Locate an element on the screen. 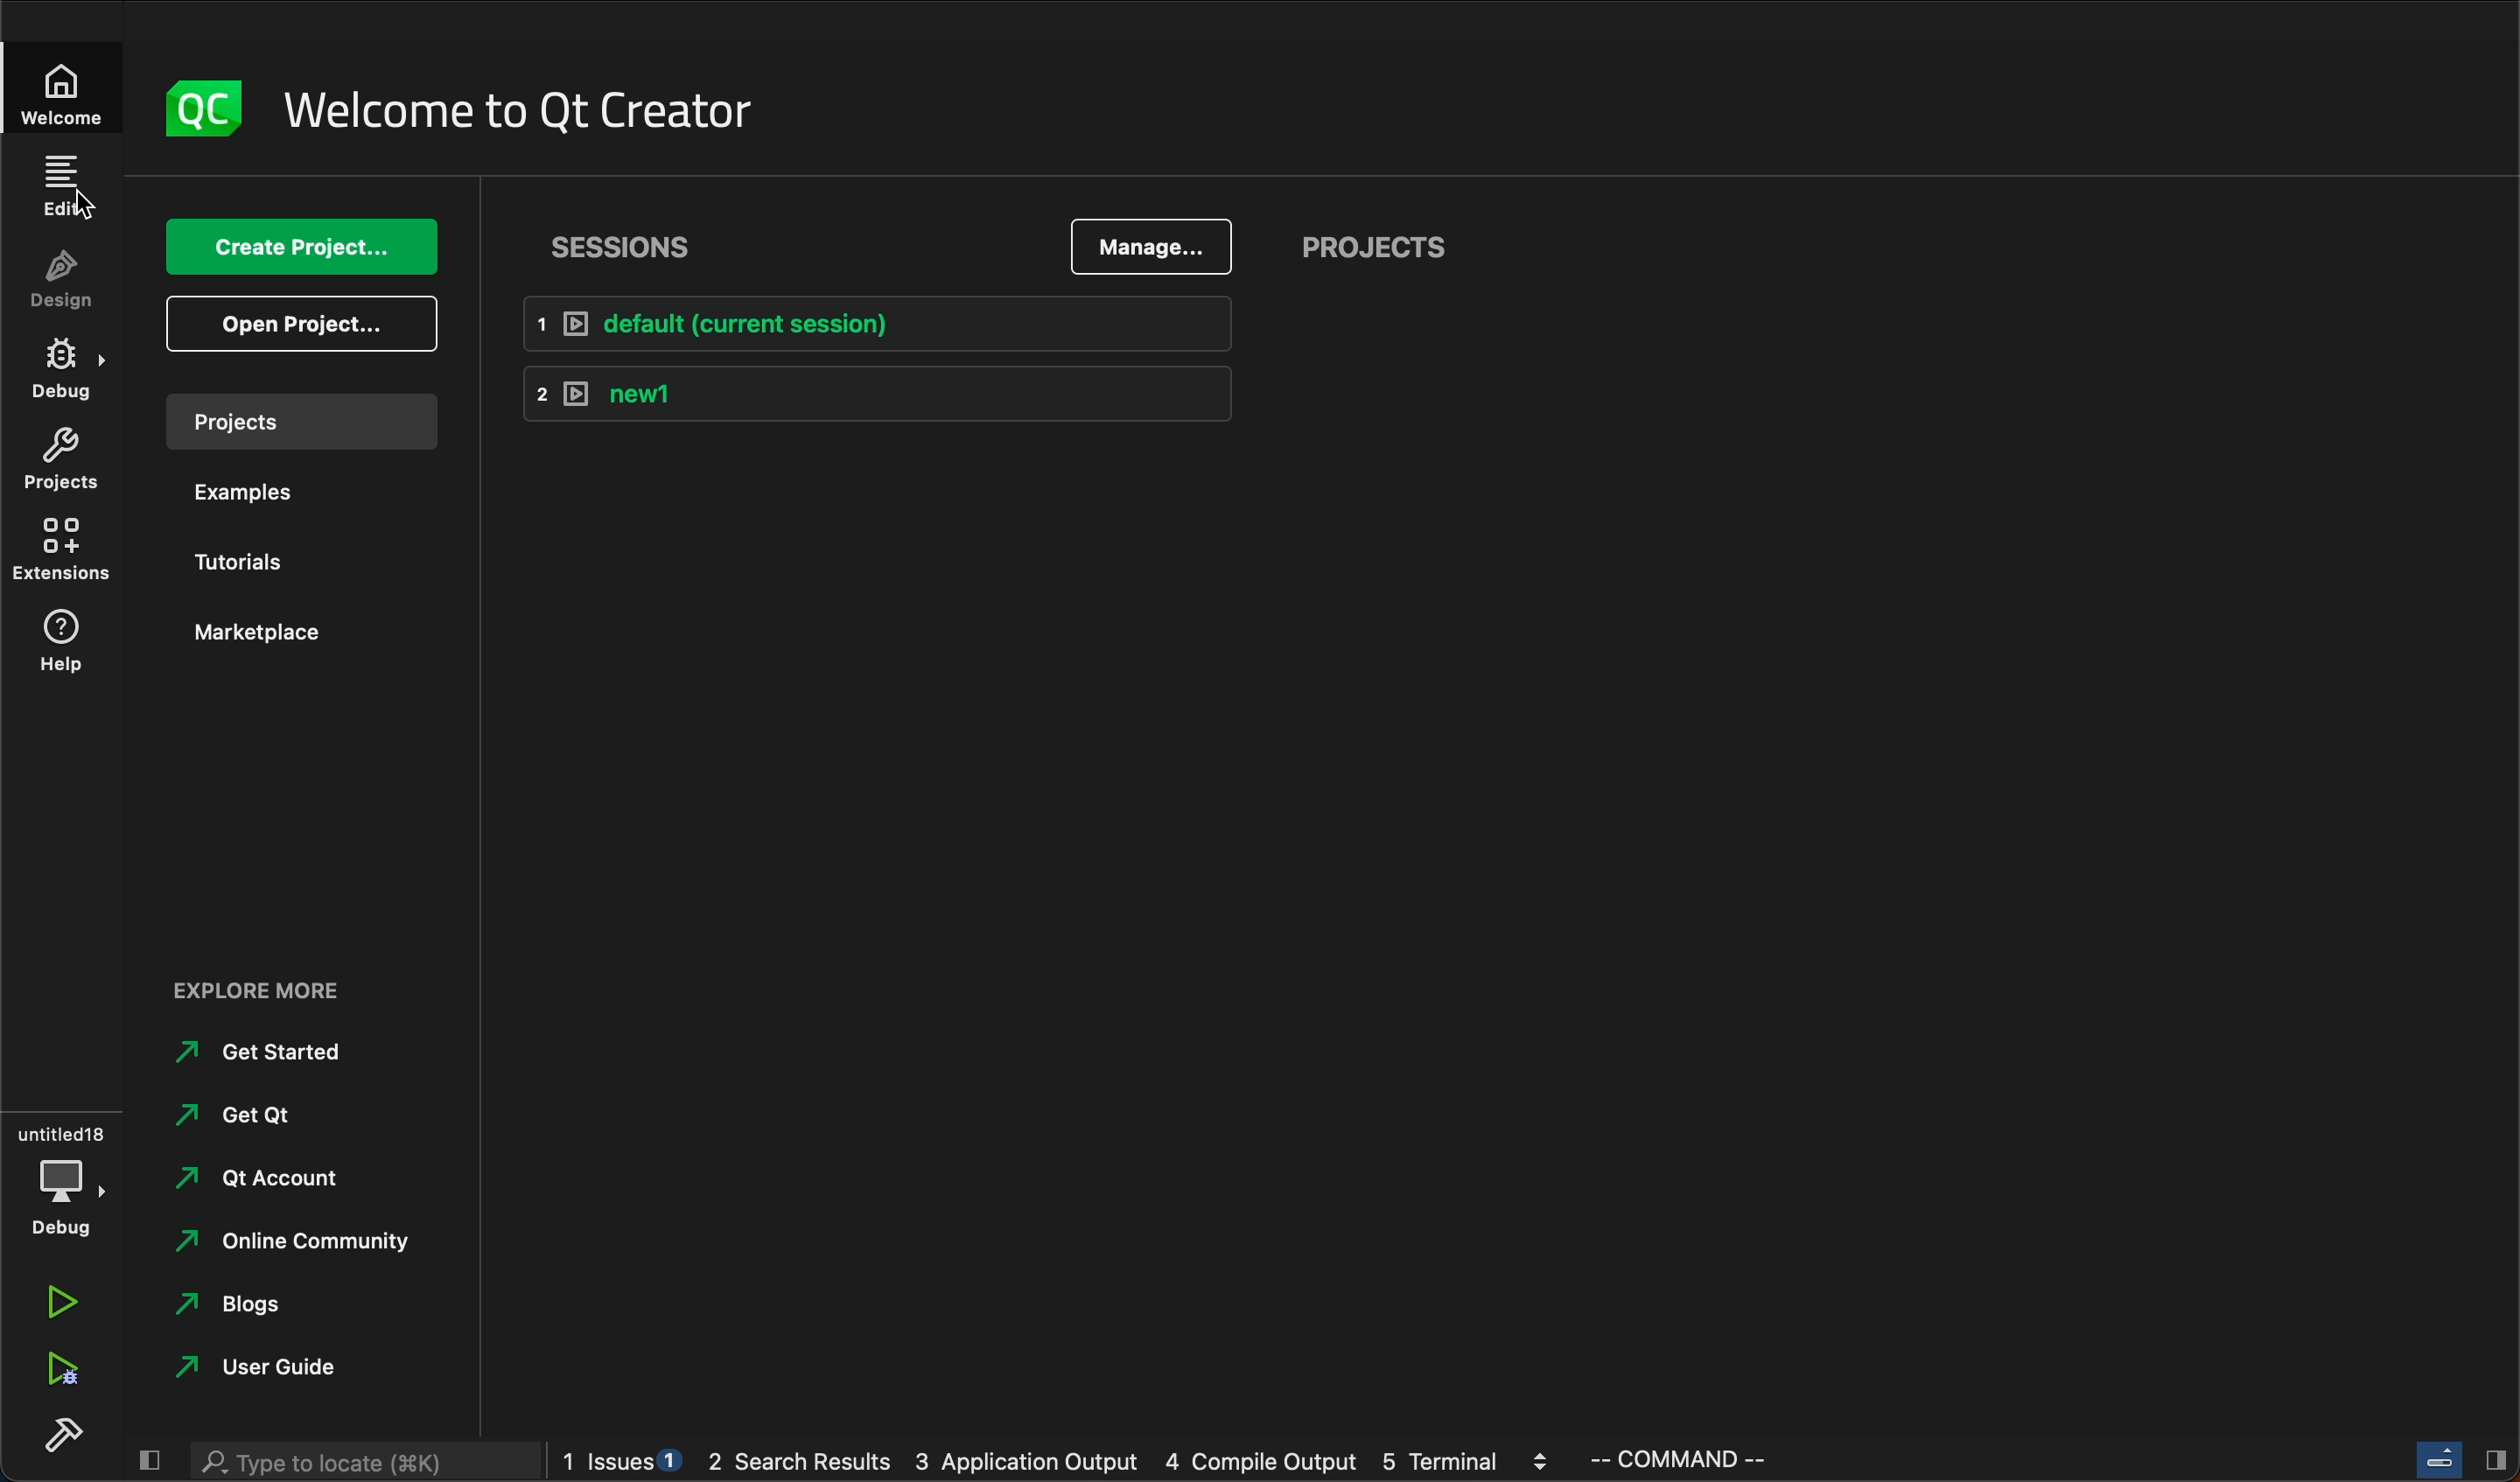  compile output is located at coordinates (1268, 1464).